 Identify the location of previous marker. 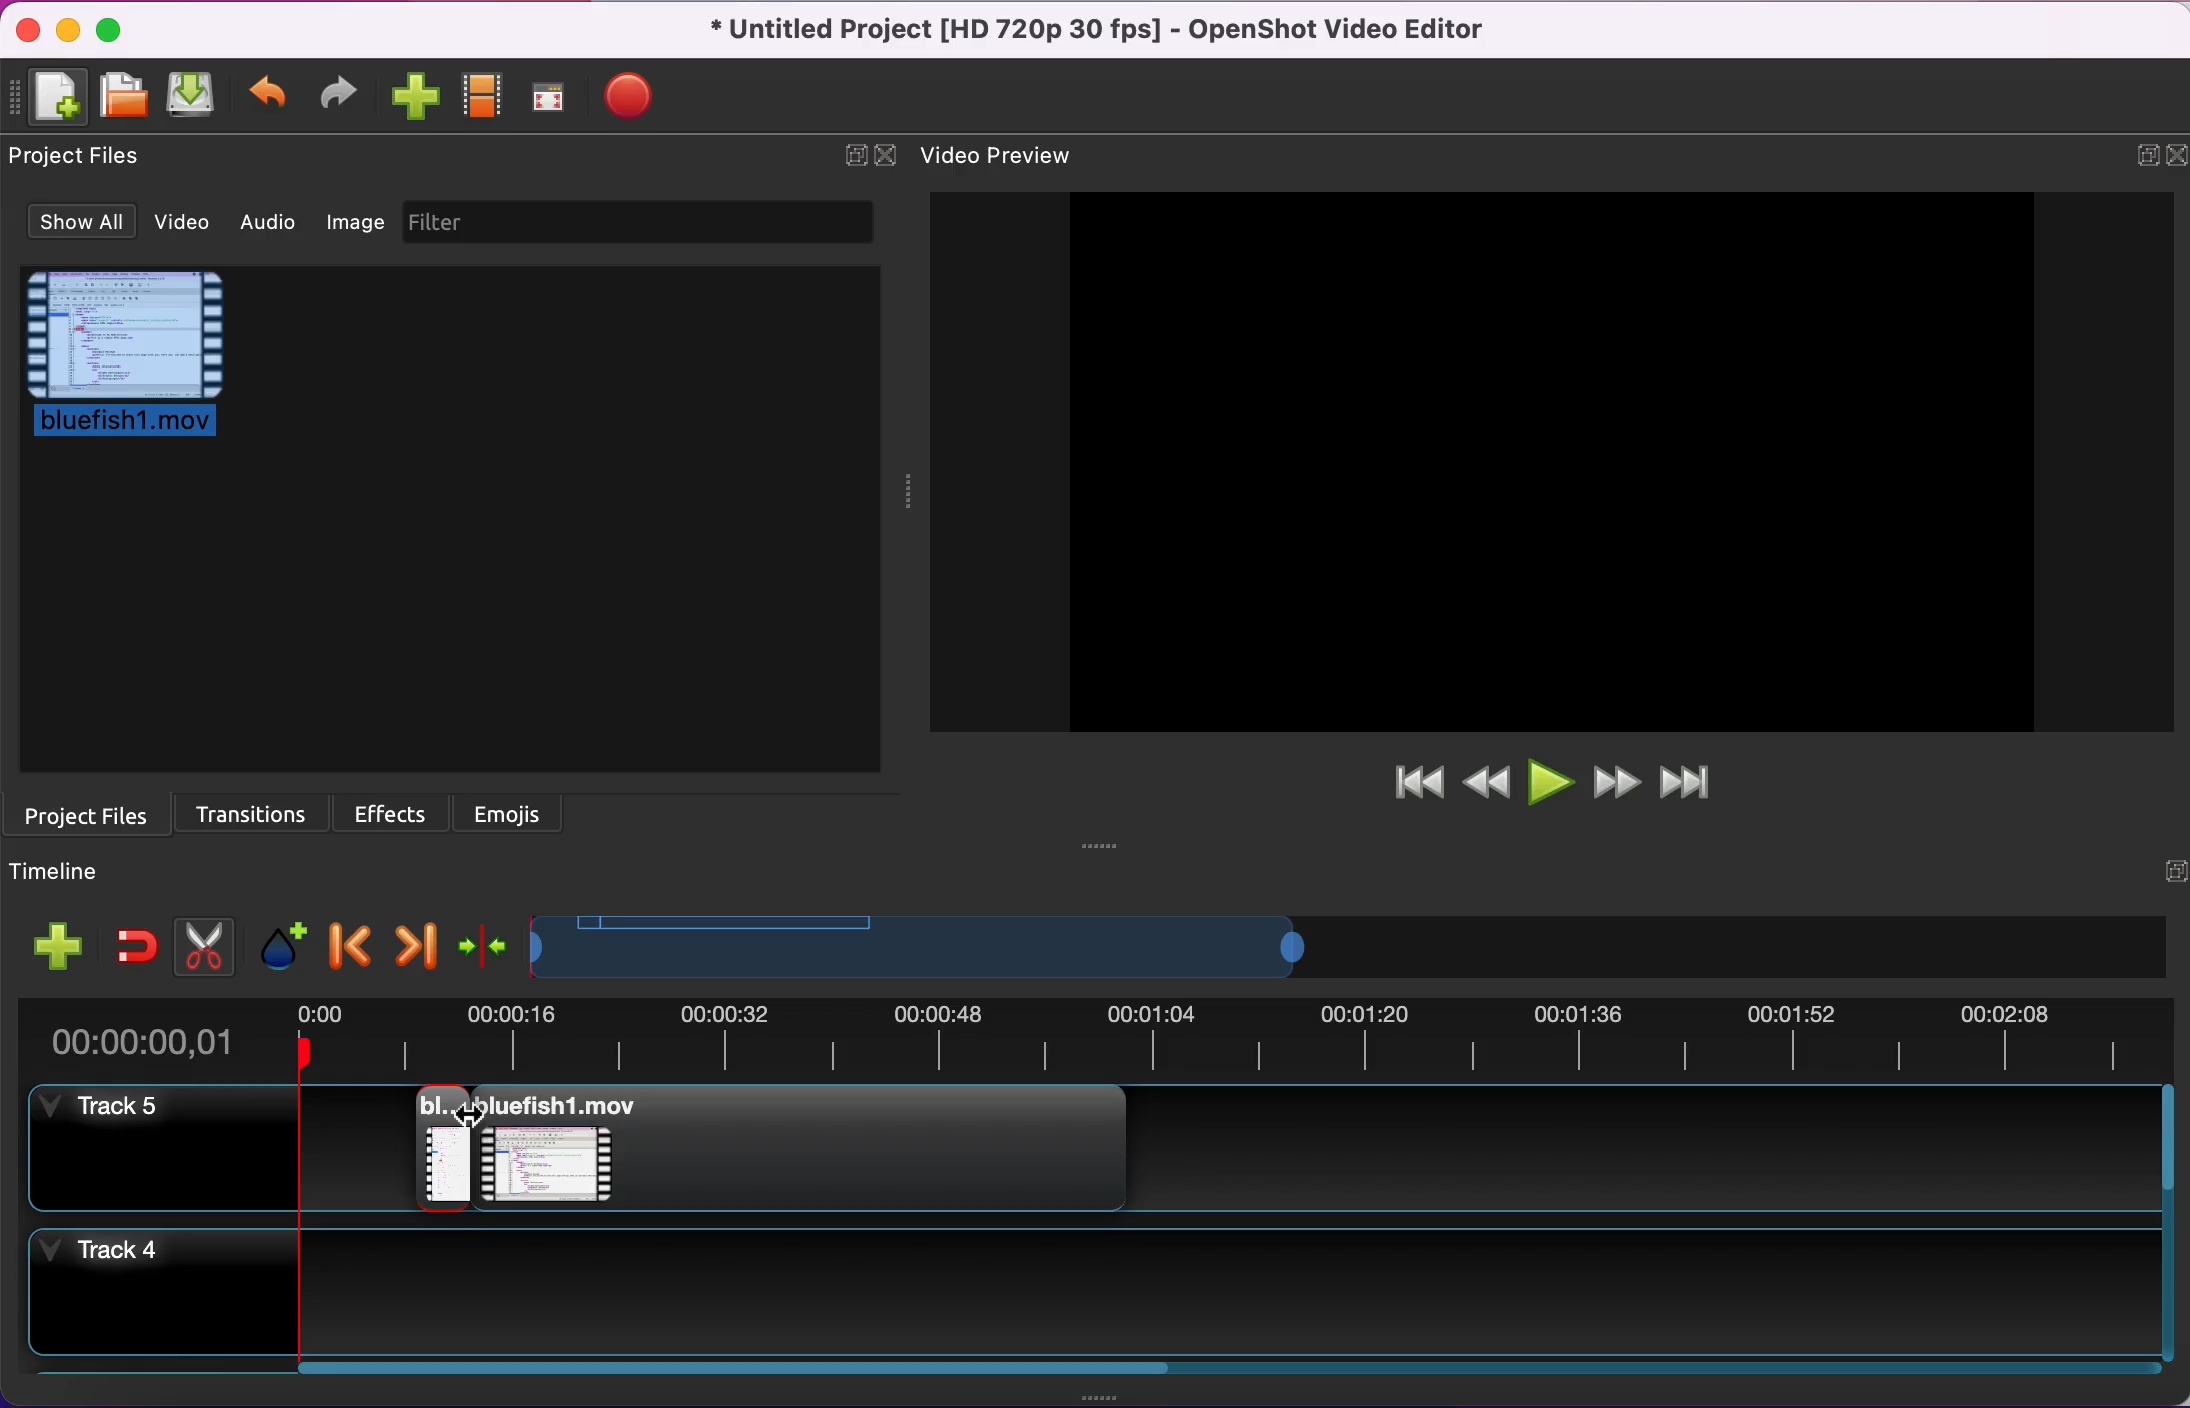
(345, 943).